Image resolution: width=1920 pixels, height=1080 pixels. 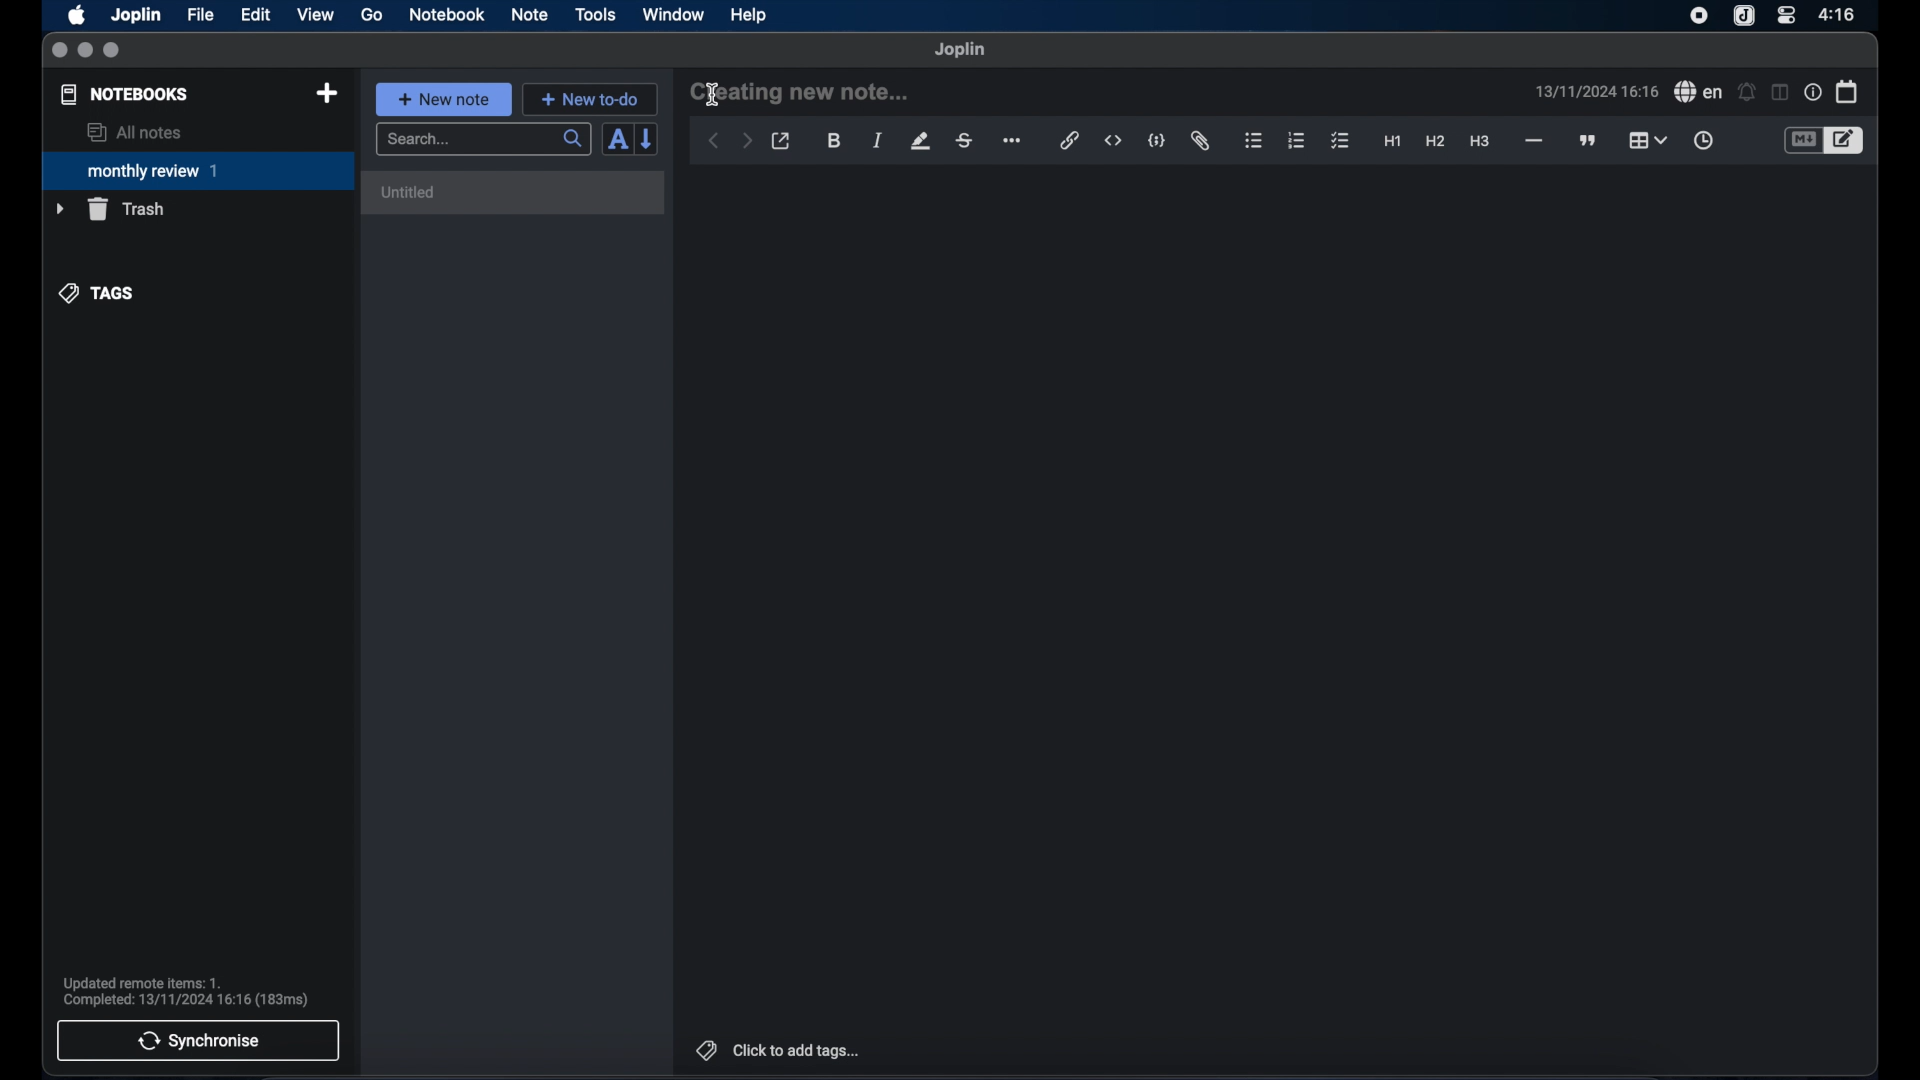 What do you see at coordinates (530, 14) in the screenshot?
I see `note` at bounding box center [530, 14].